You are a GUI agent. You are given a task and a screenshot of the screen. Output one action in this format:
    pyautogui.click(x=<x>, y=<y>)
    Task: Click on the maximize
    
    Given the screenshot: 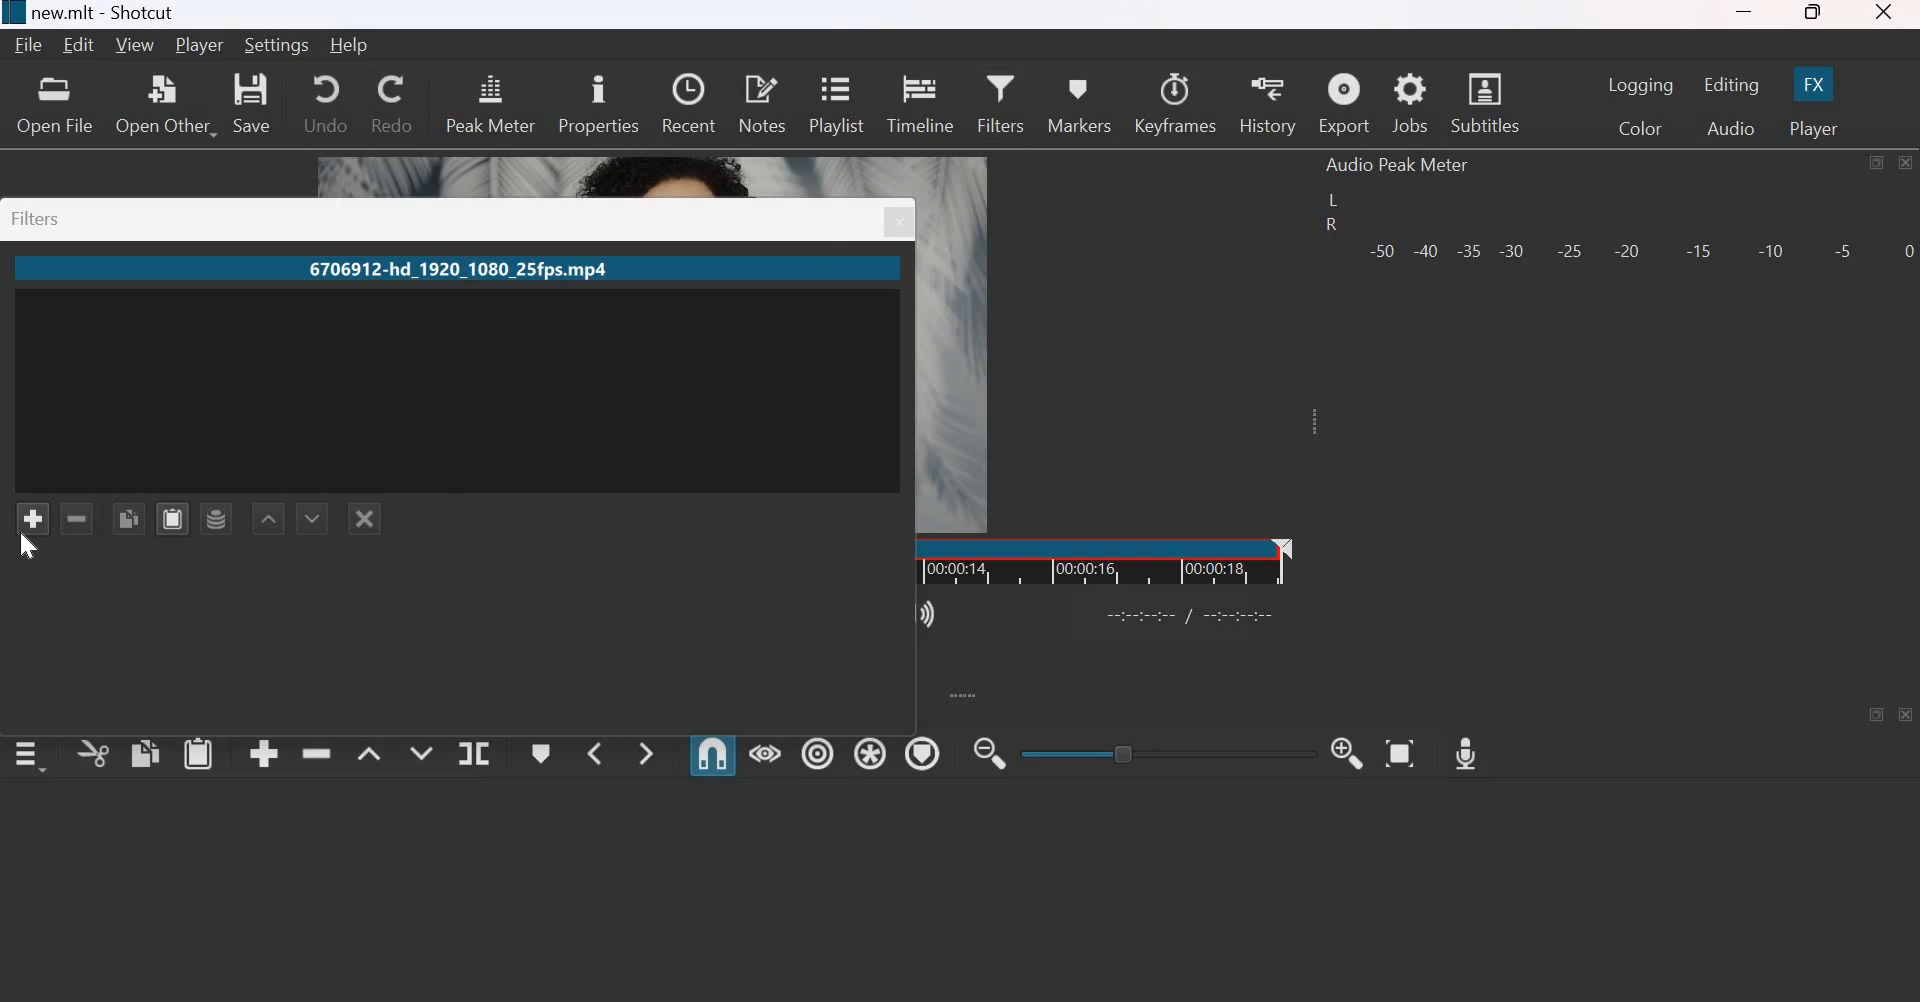 What is the action you would take?
    pyautogui.click(x=1812, y=15)
    